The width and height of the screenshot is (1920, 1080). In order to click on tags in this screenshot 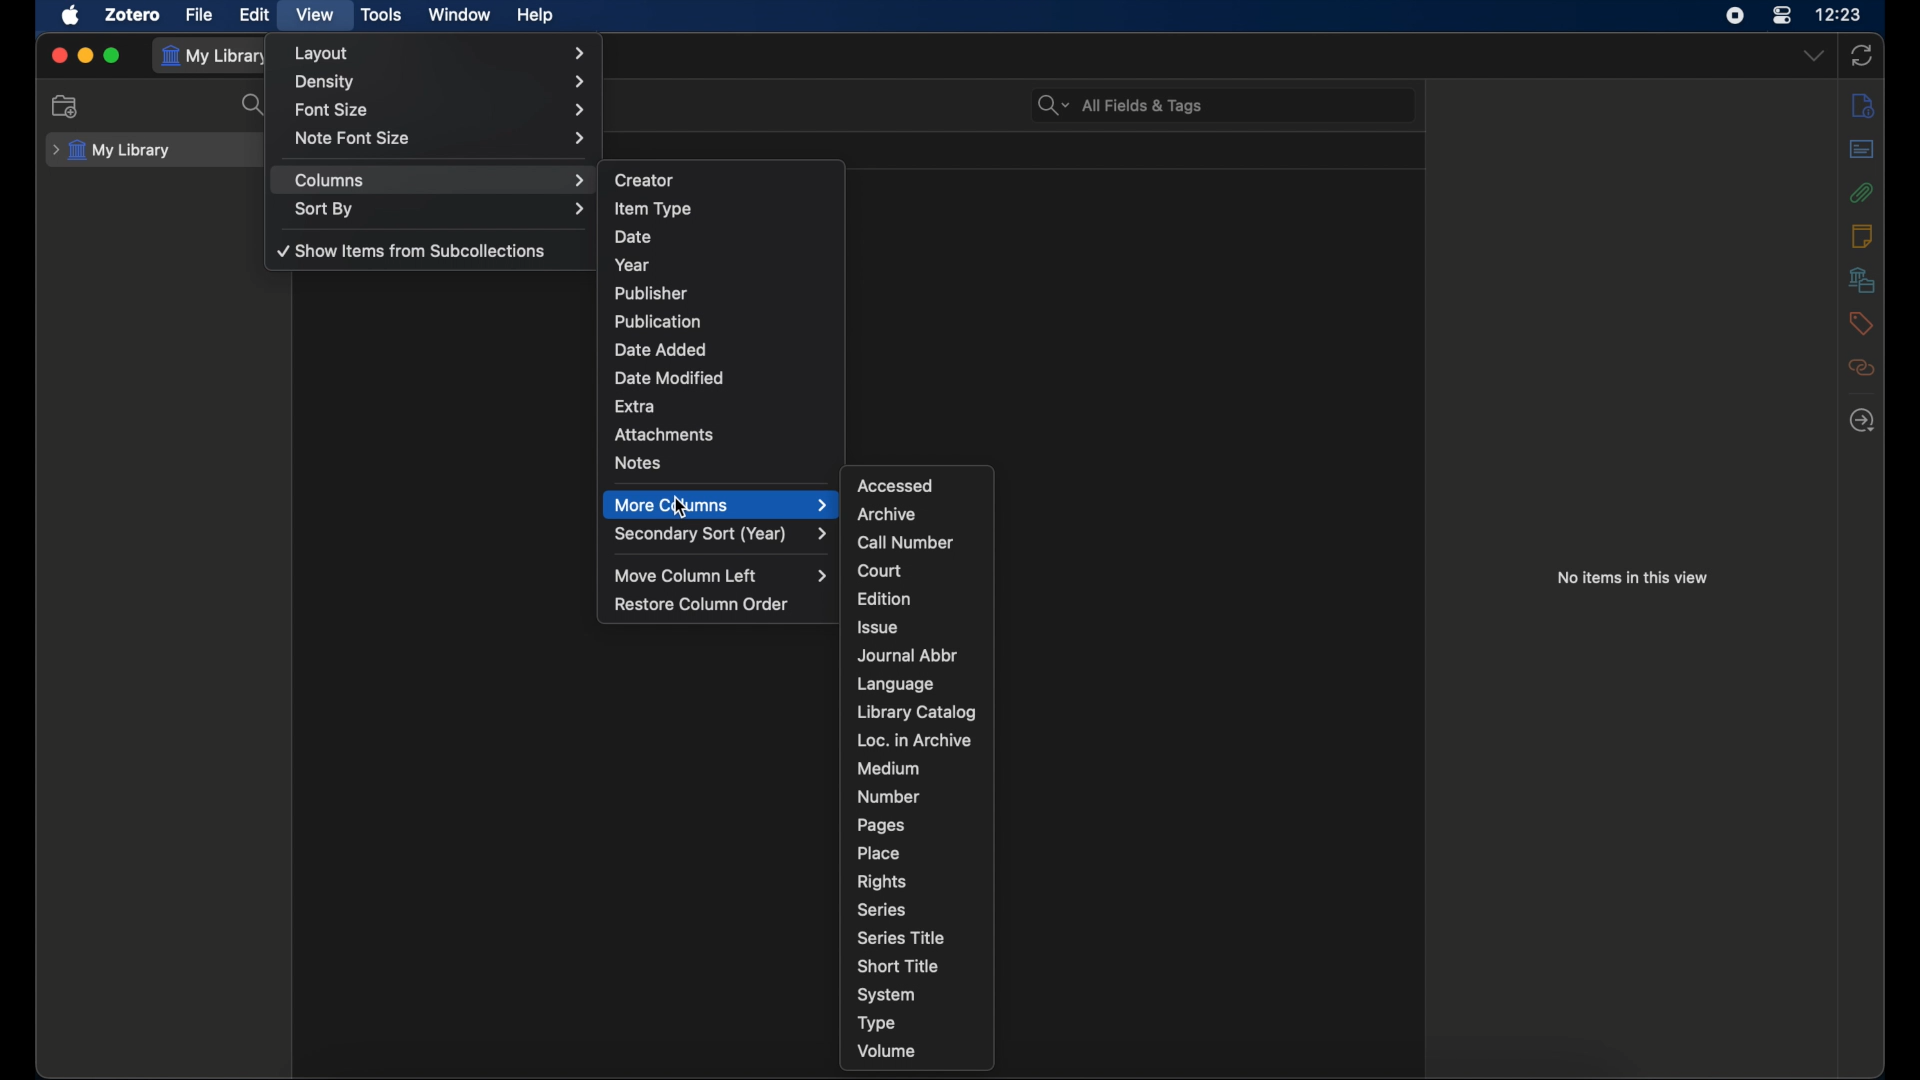, I will do `click(1860, 323)`.